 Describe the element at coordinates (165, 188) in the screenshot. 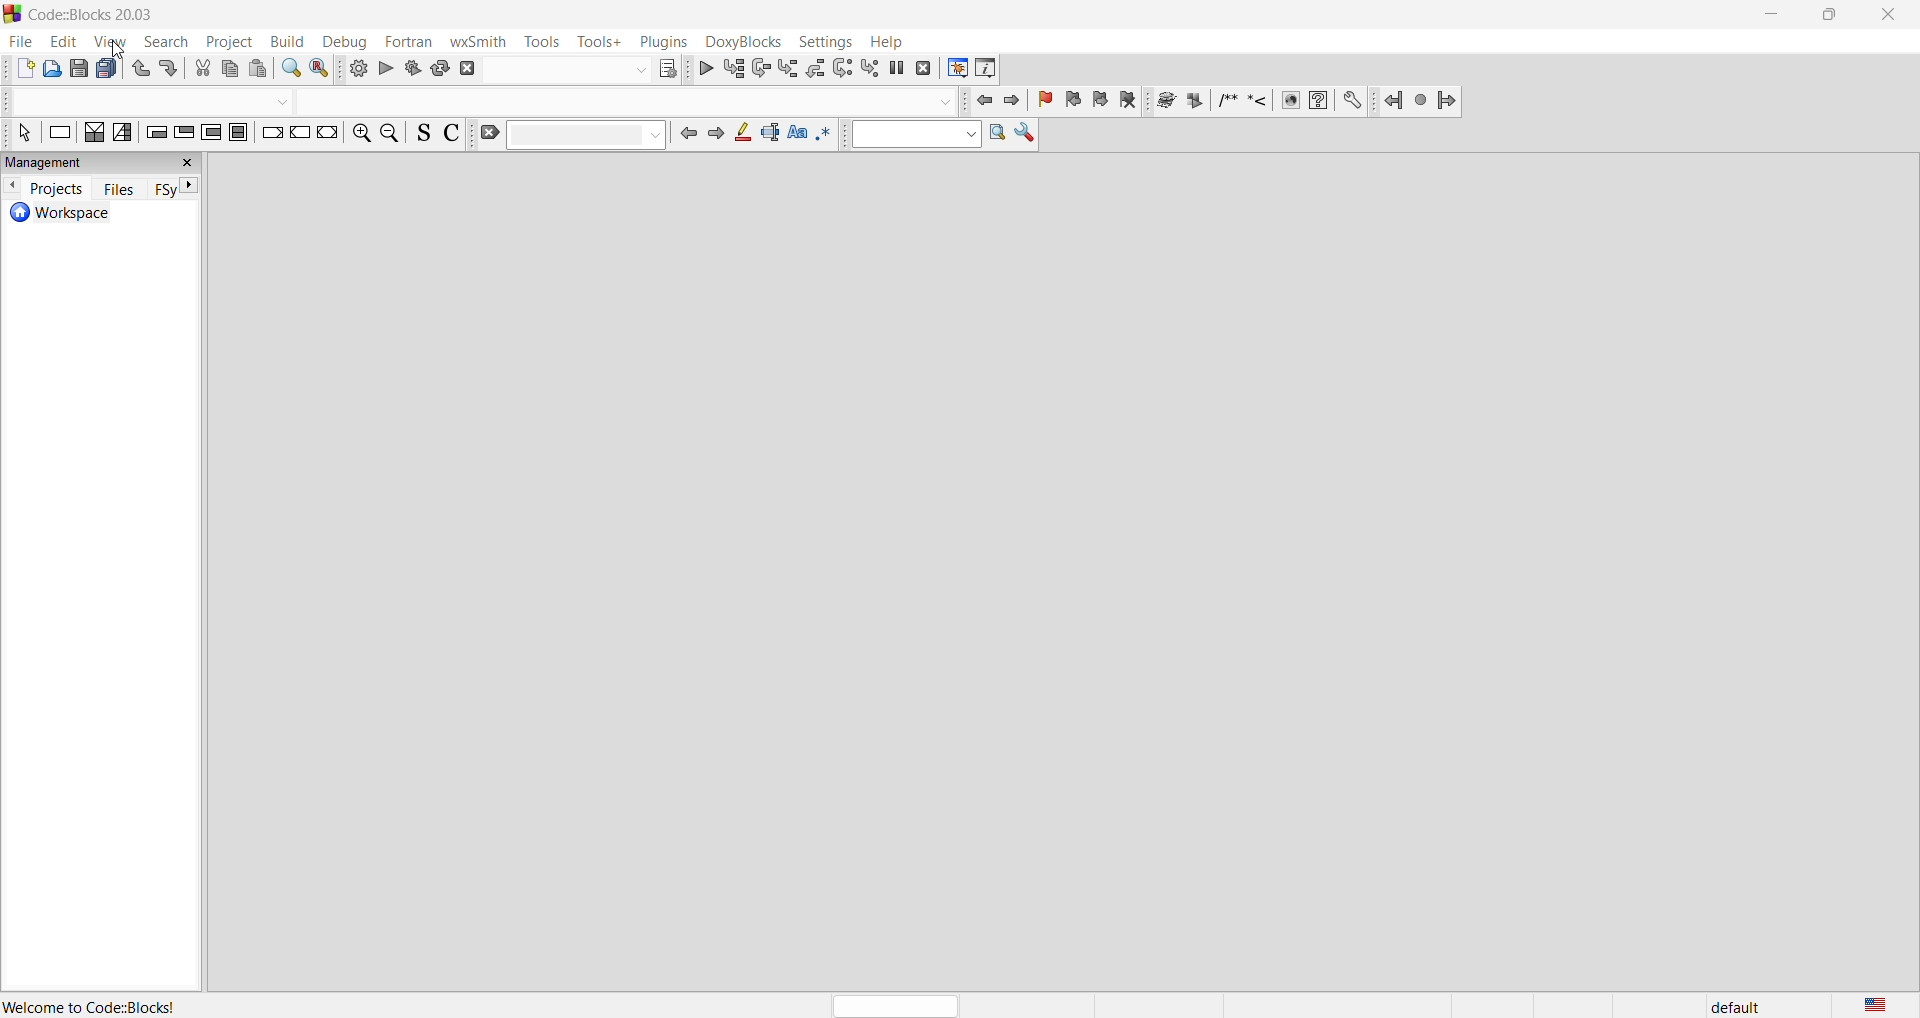

I see `` at that location.